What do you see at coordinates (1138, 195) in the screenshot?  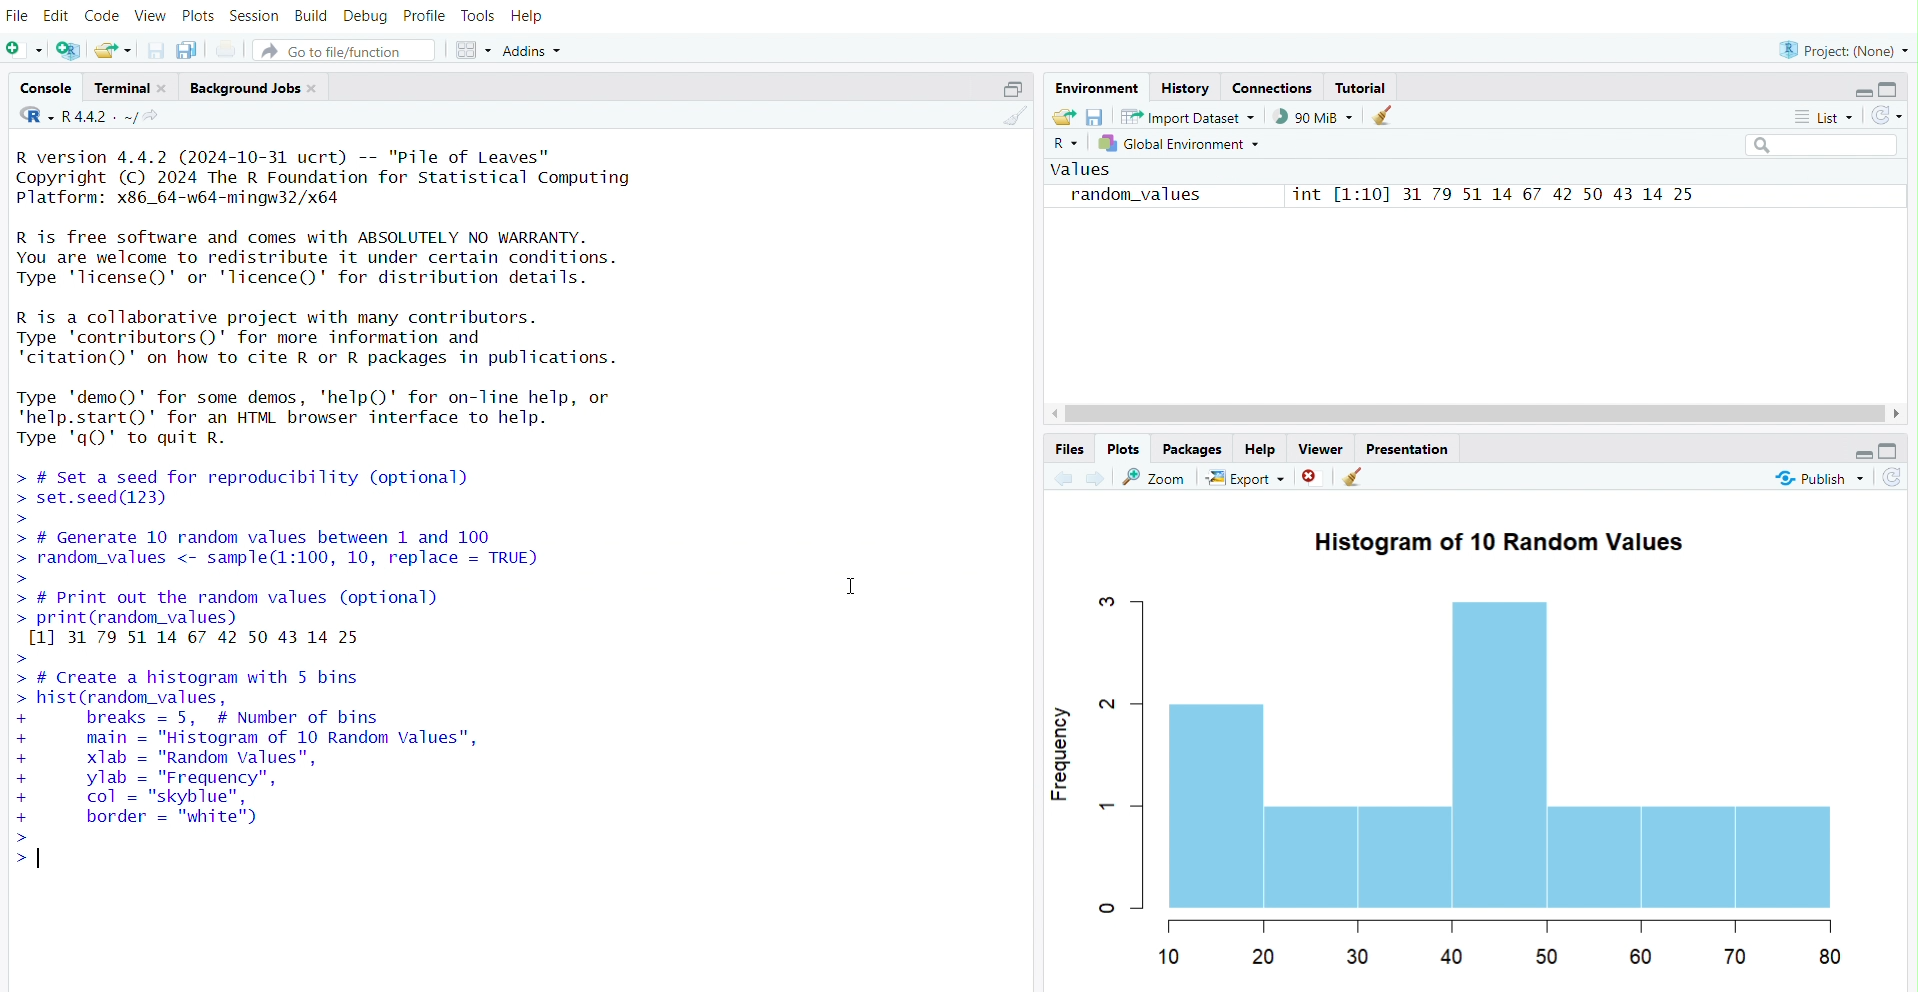 I see `random_values` at bounding box center [1138, 195].